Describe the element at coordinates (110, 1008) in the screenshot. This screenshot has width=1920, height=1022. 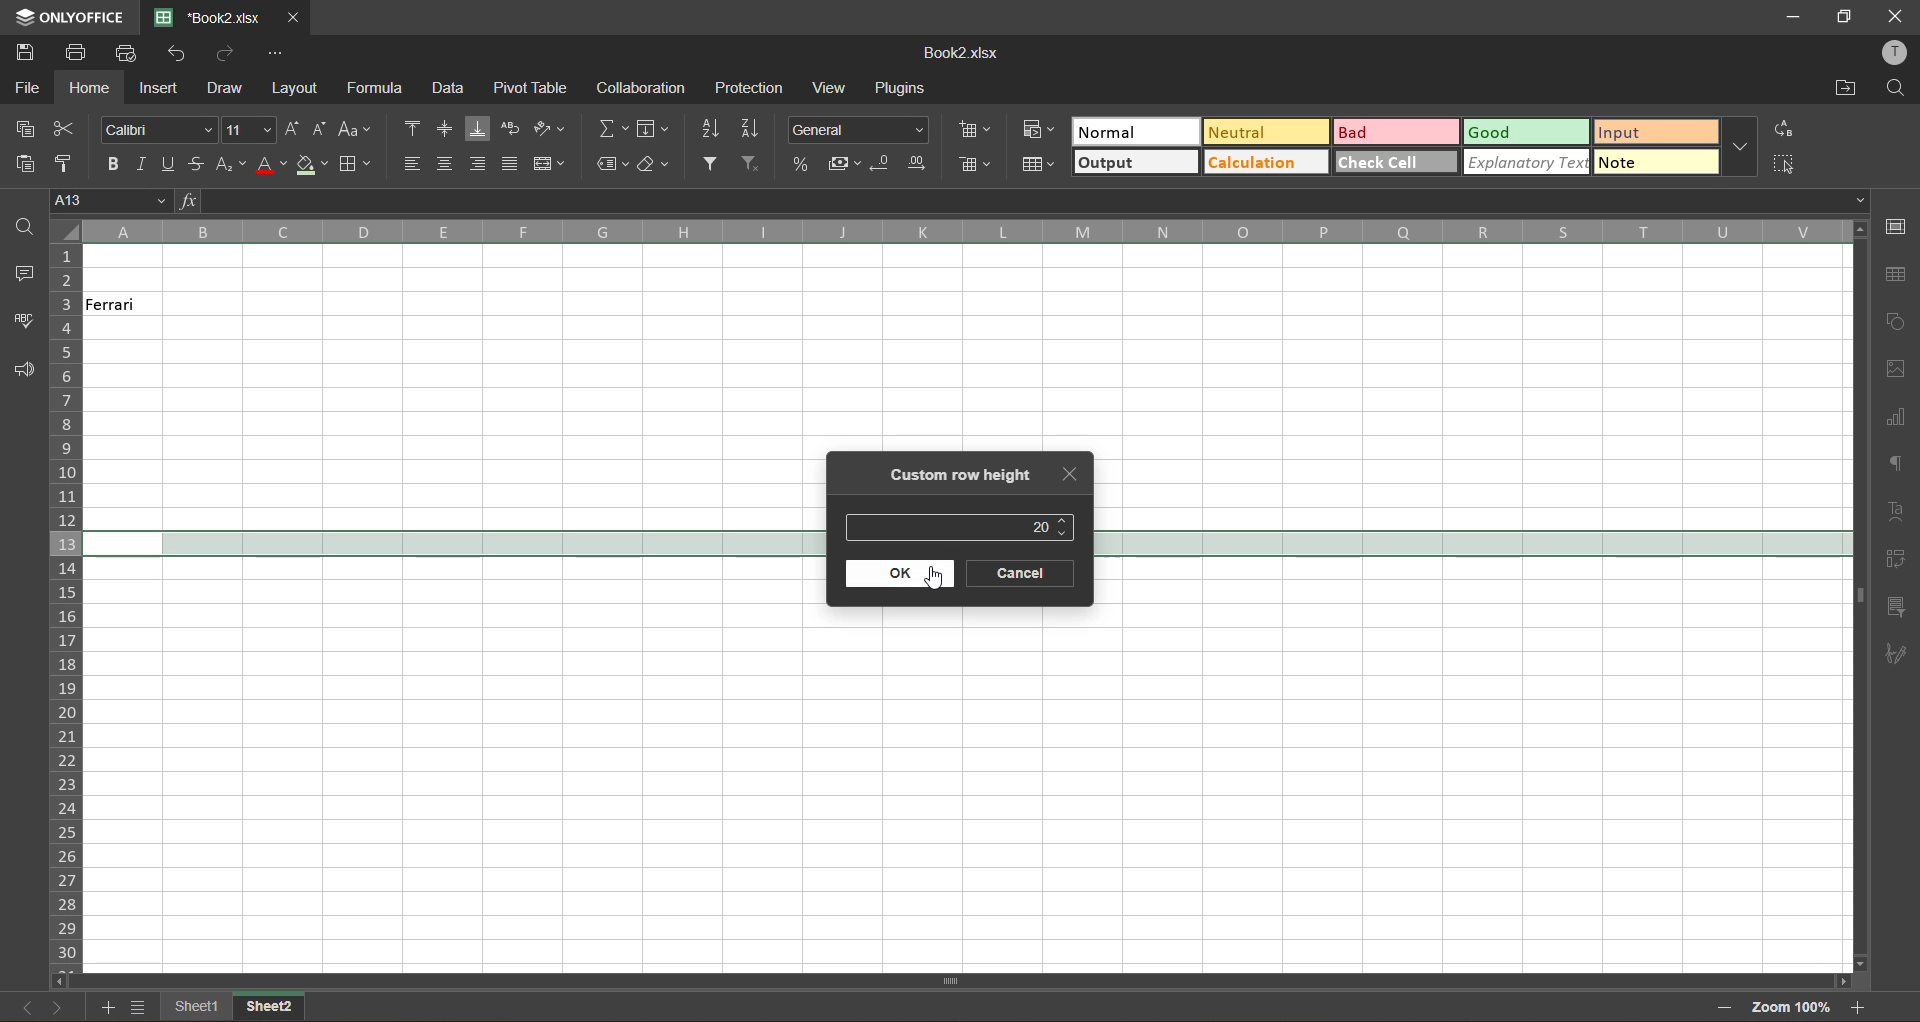
I see `add sheet` at that location.